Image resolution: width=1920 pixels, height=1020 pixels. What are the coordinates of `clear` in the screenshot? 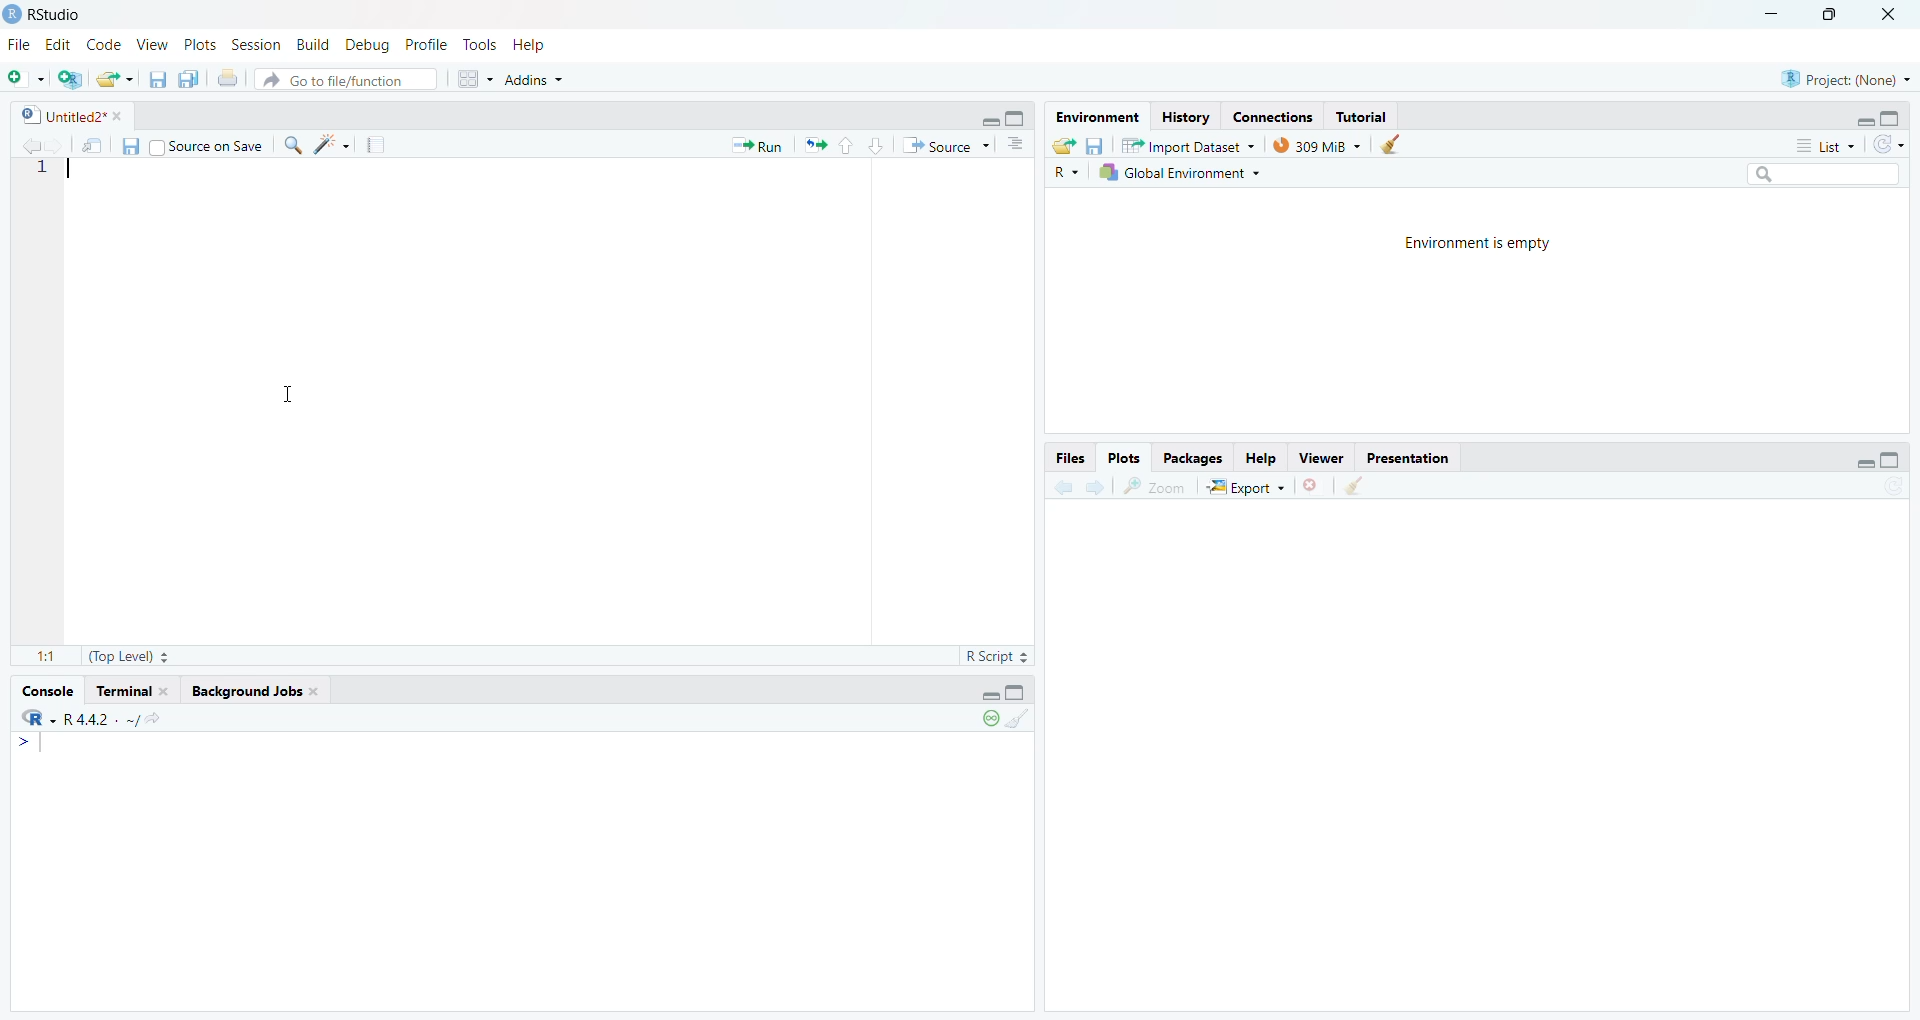 It's located at (1394, 146).